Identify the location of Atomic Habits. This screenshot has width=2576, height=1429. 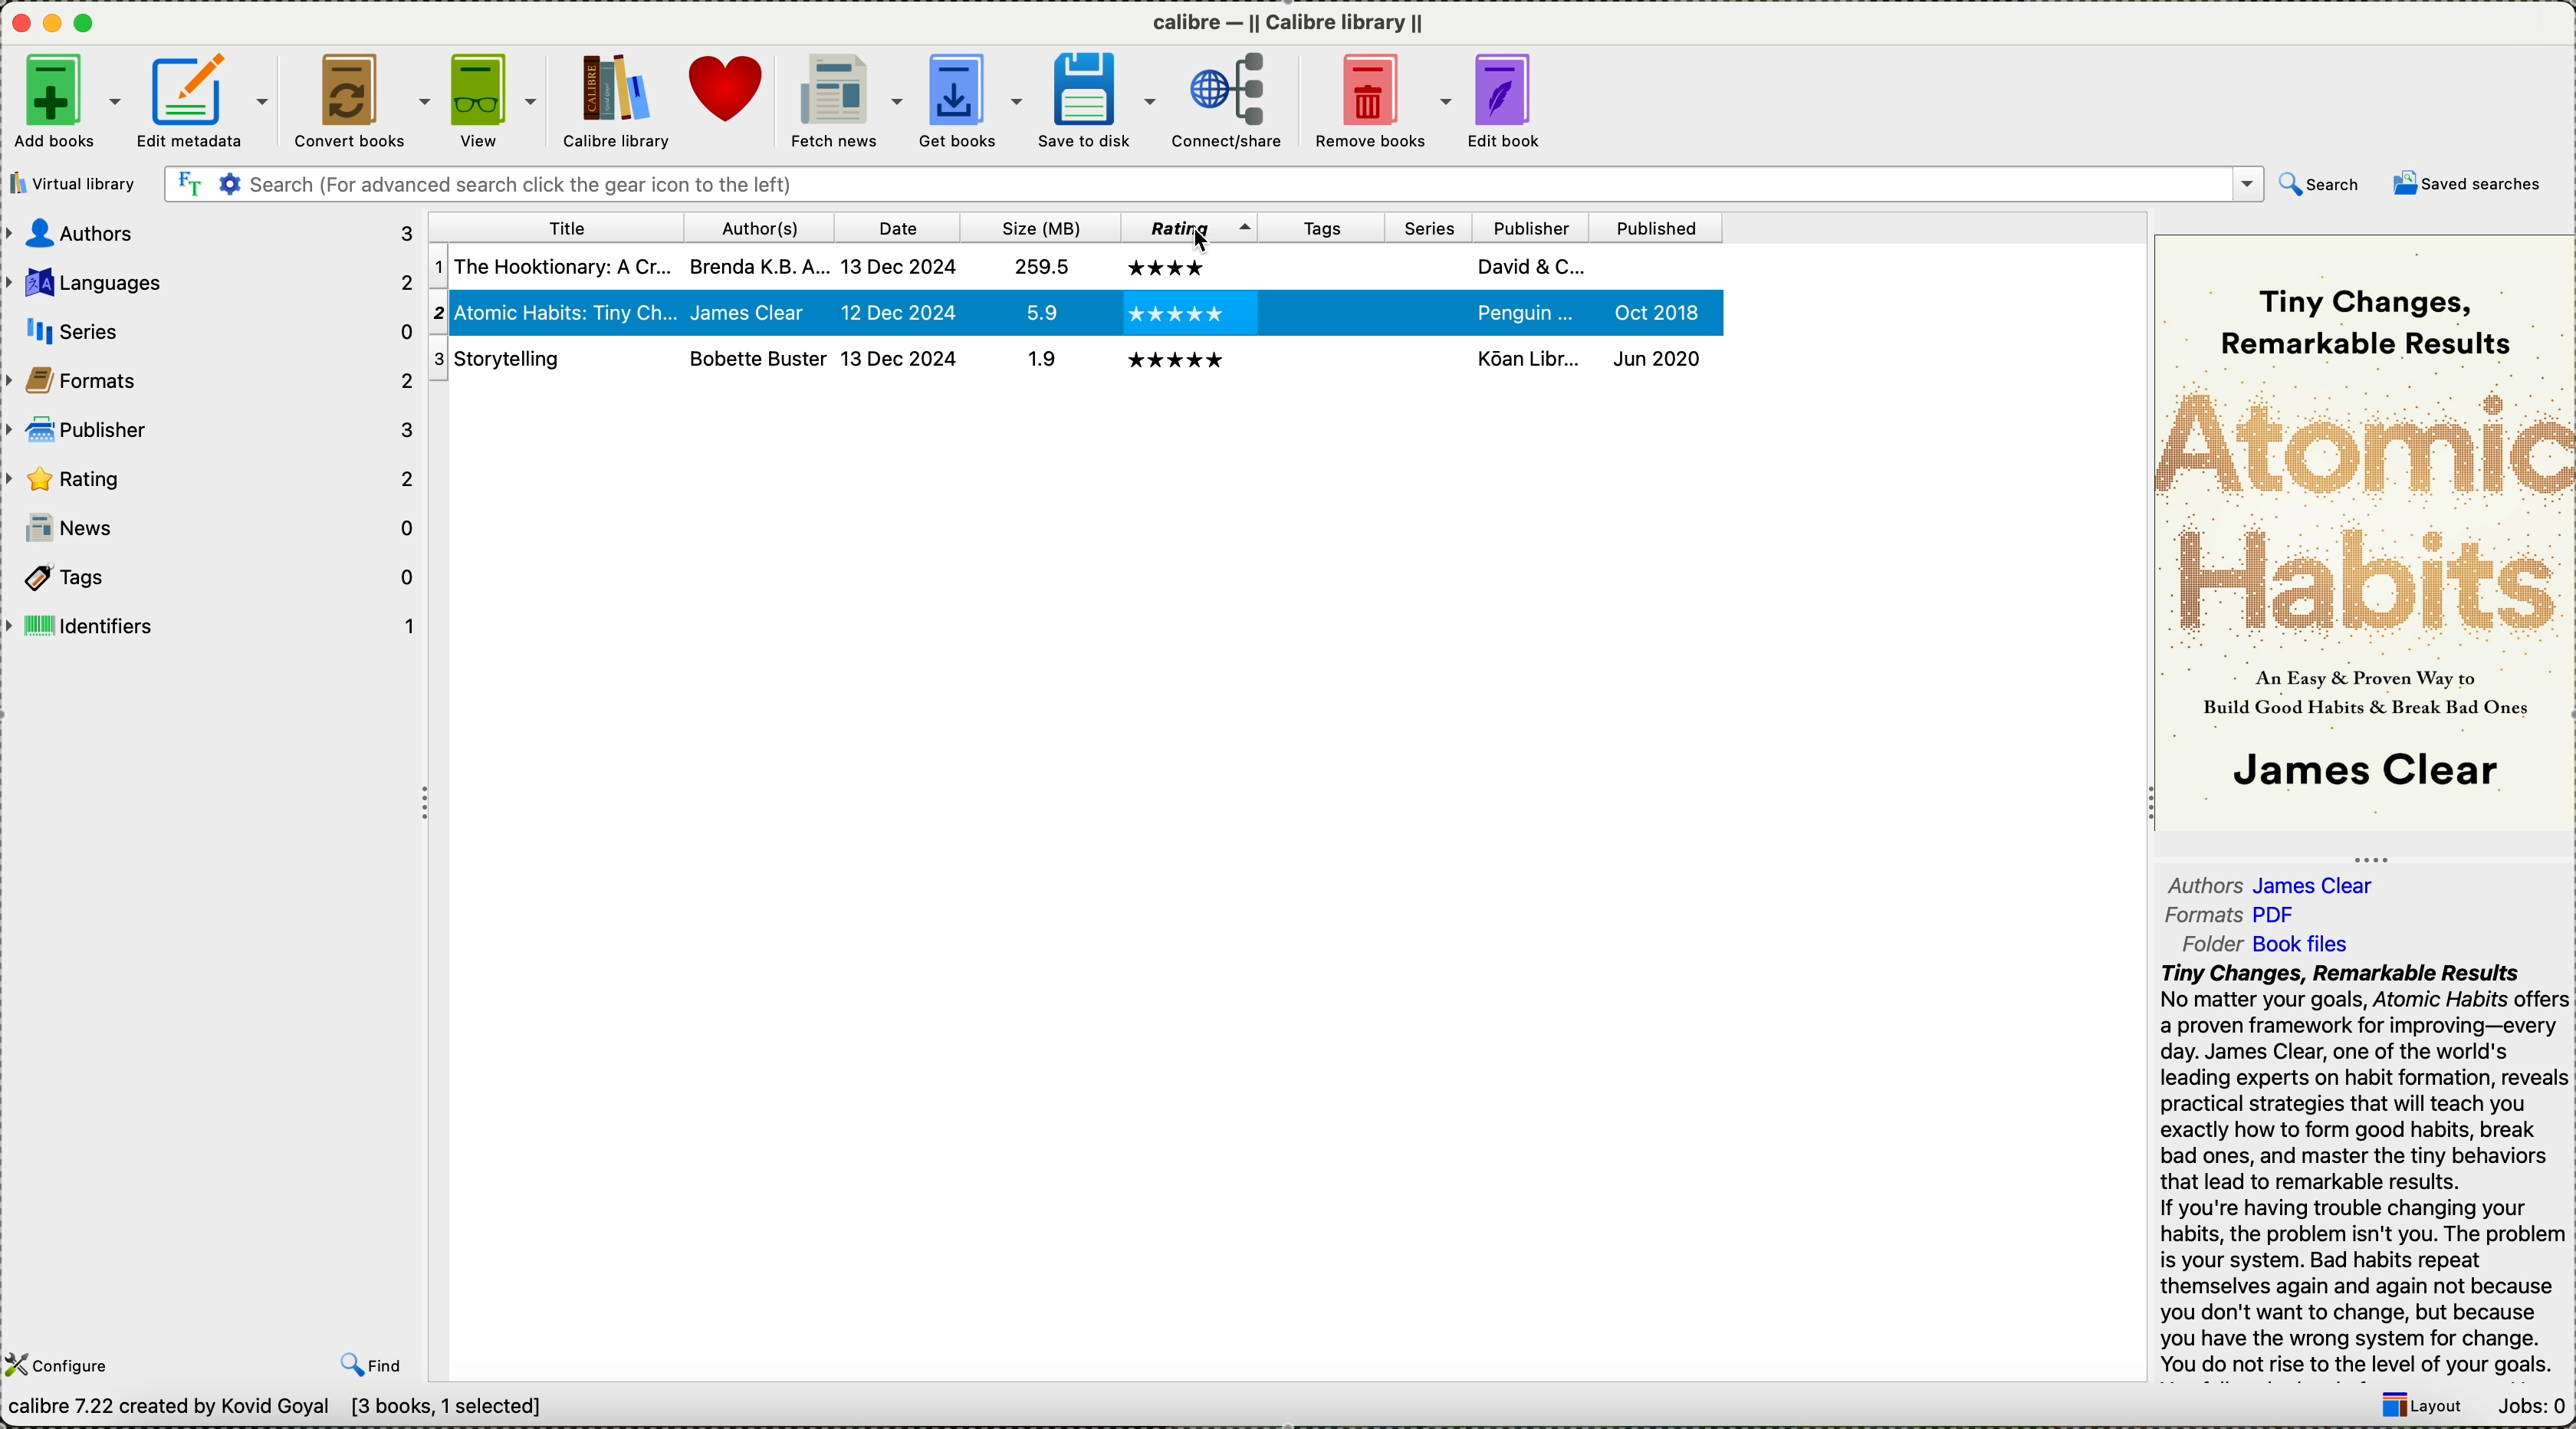
(2363, 505).